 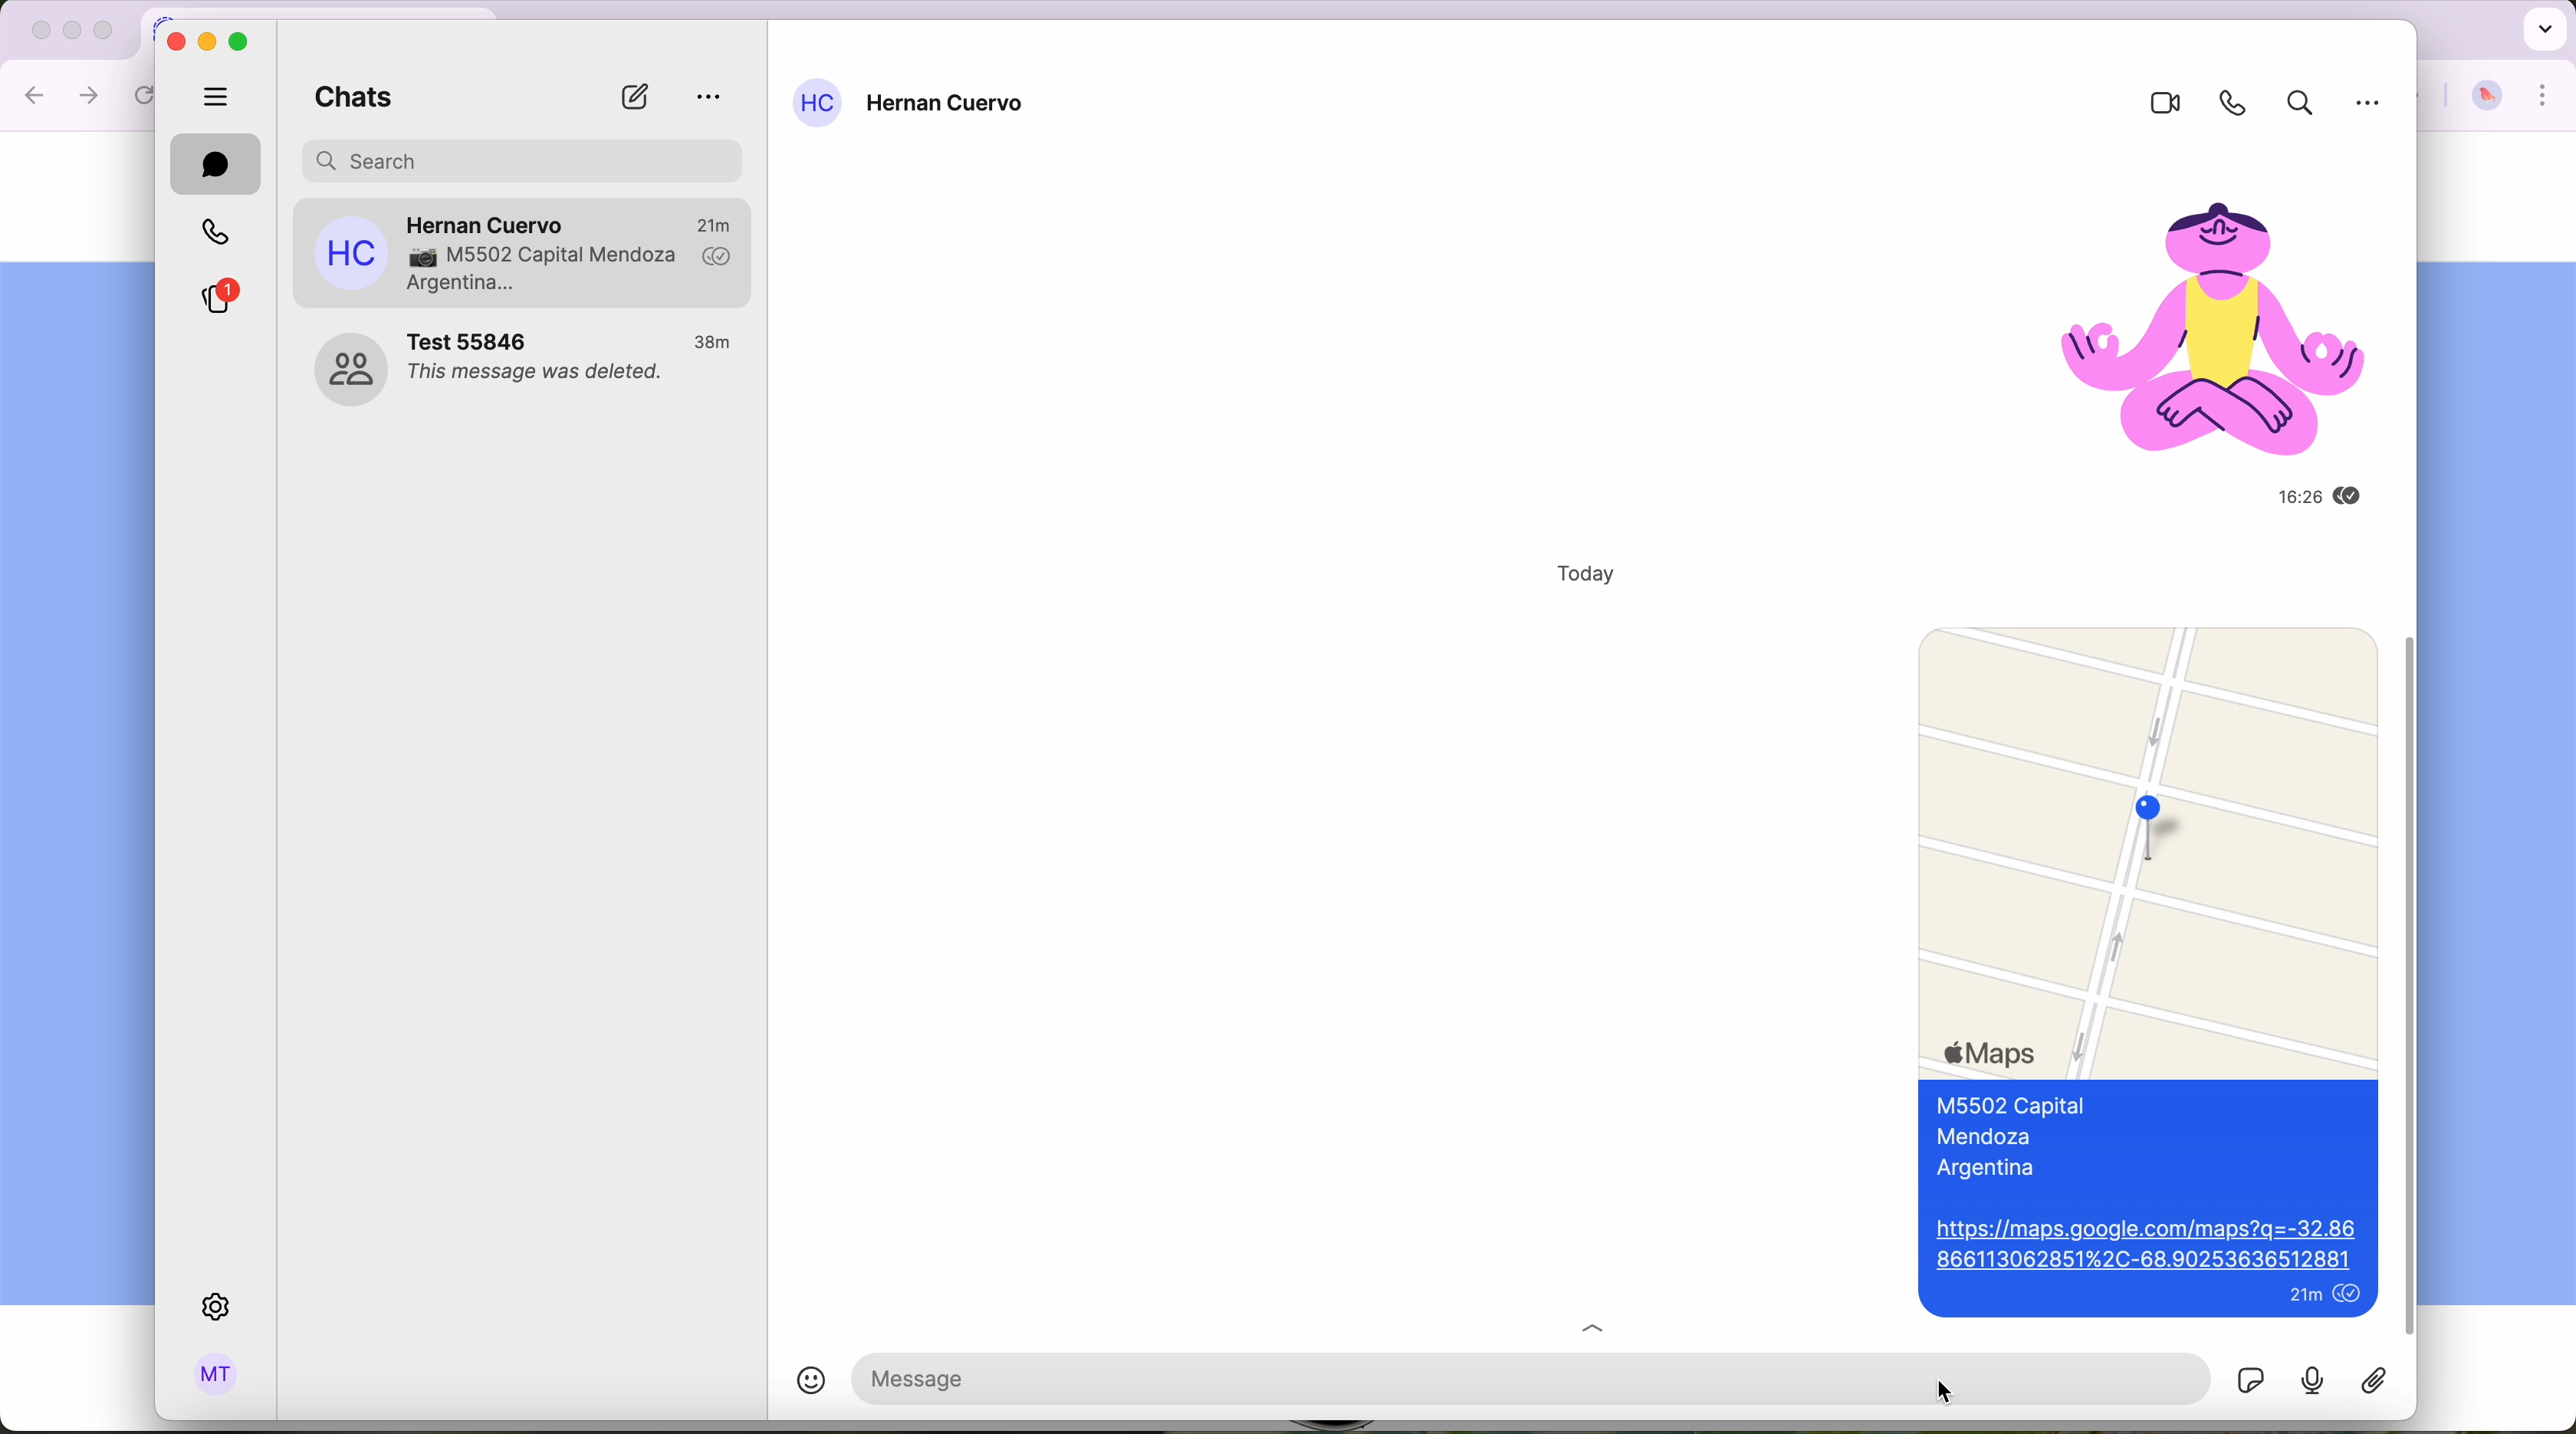 I want to click on 00
ca, so click(x=349, y=370).